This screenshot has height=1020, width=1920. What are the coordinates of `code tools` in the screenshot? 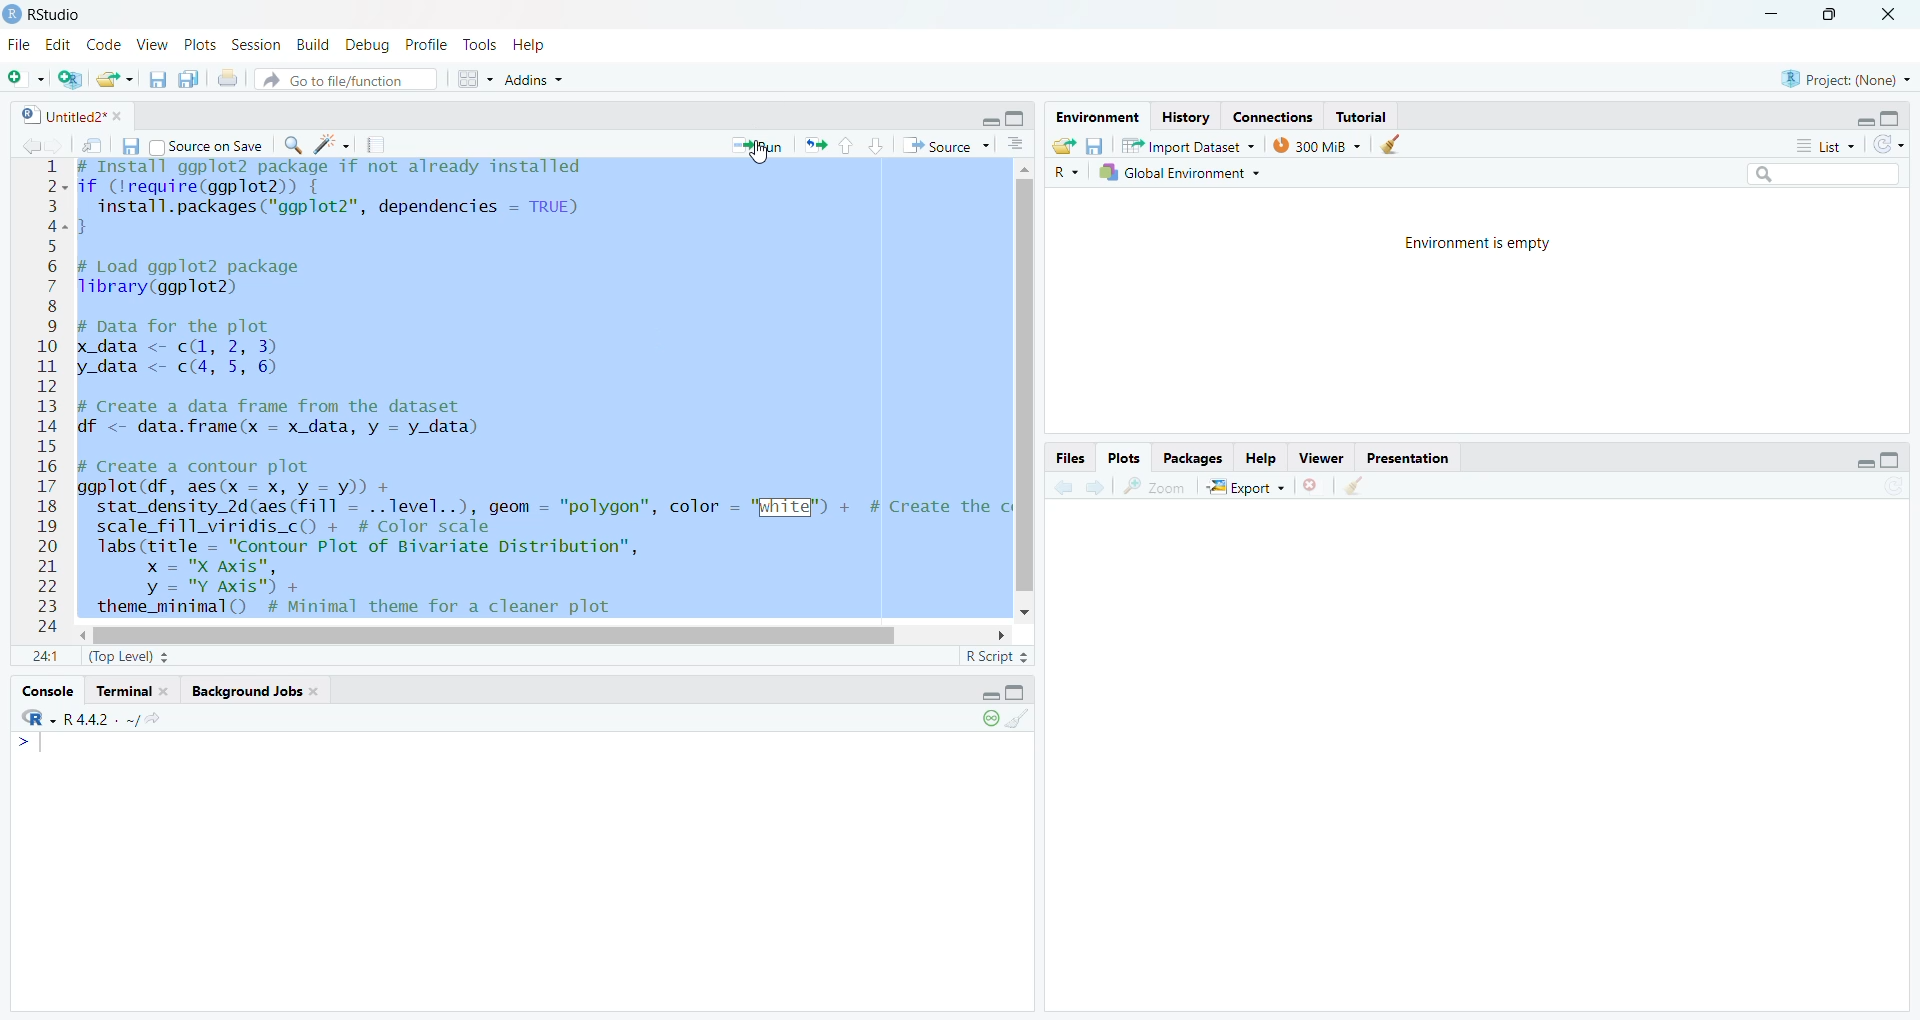 It's located at (333, 146).